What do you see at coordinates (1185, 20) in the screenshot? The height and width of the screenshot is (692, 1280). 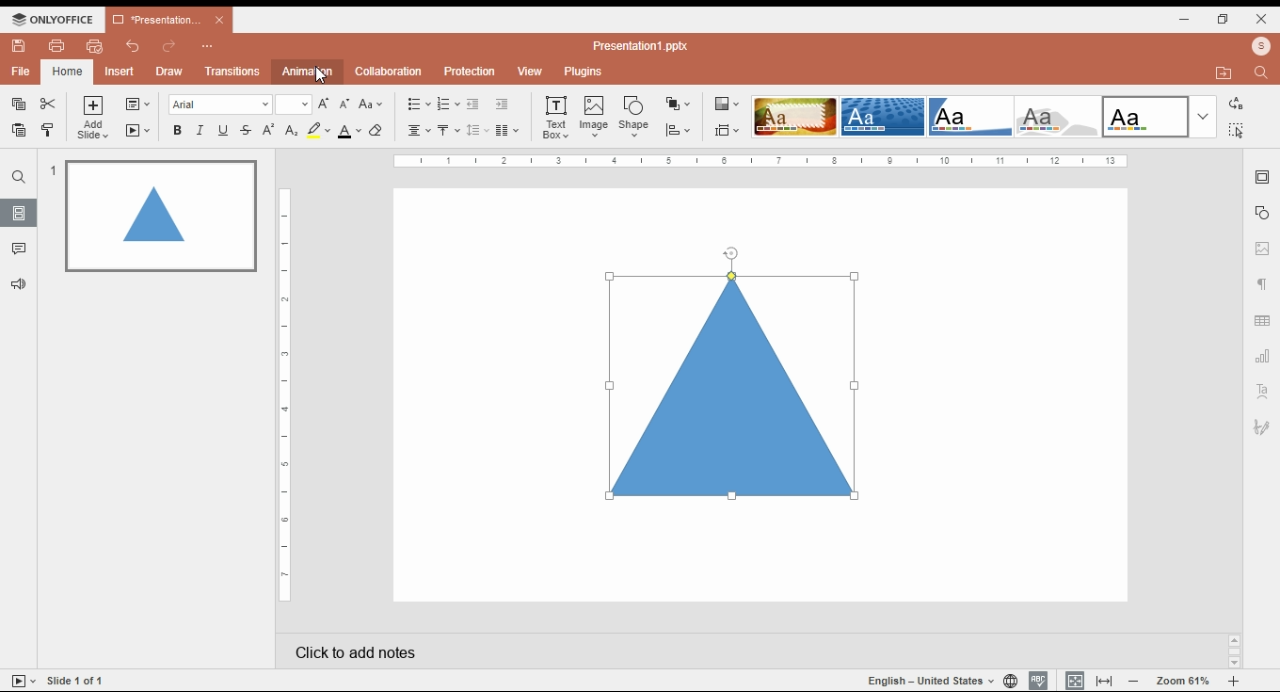 I see `minimize` at bounding box center [1185, 20].